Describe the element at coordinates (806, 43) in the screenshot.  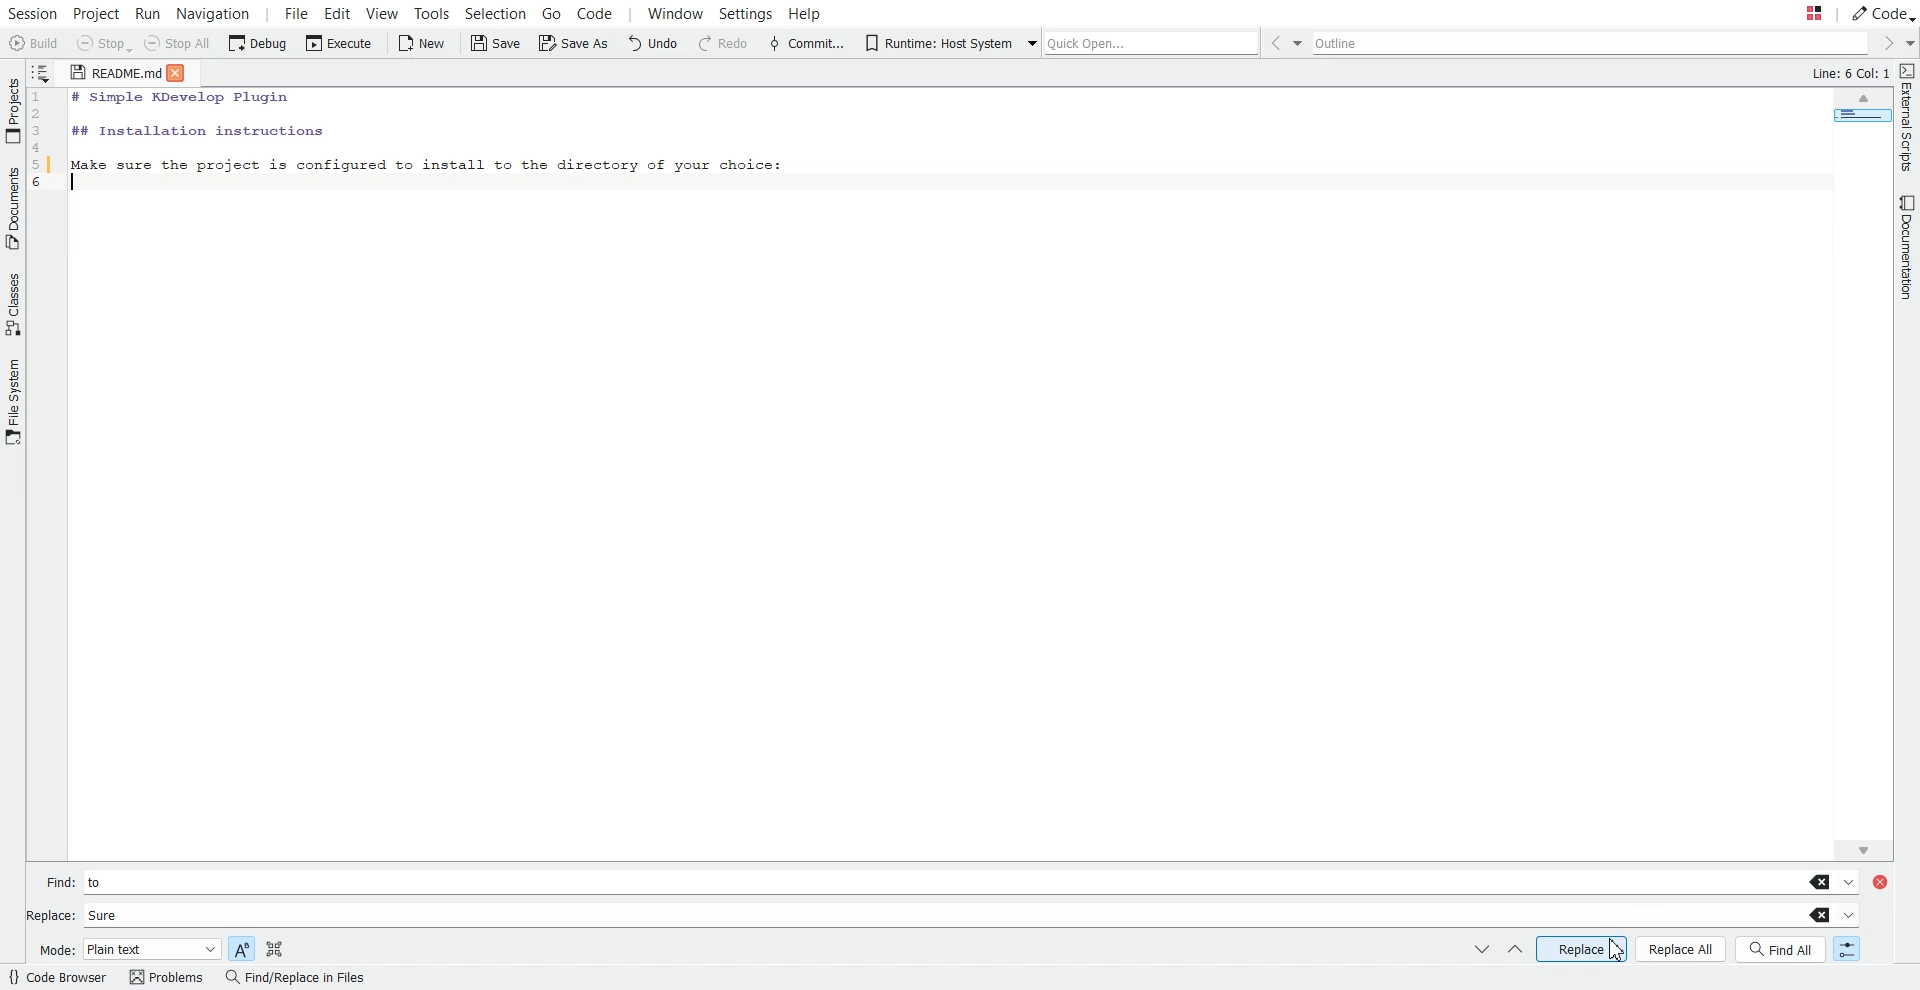
I see `Commit` at that location.